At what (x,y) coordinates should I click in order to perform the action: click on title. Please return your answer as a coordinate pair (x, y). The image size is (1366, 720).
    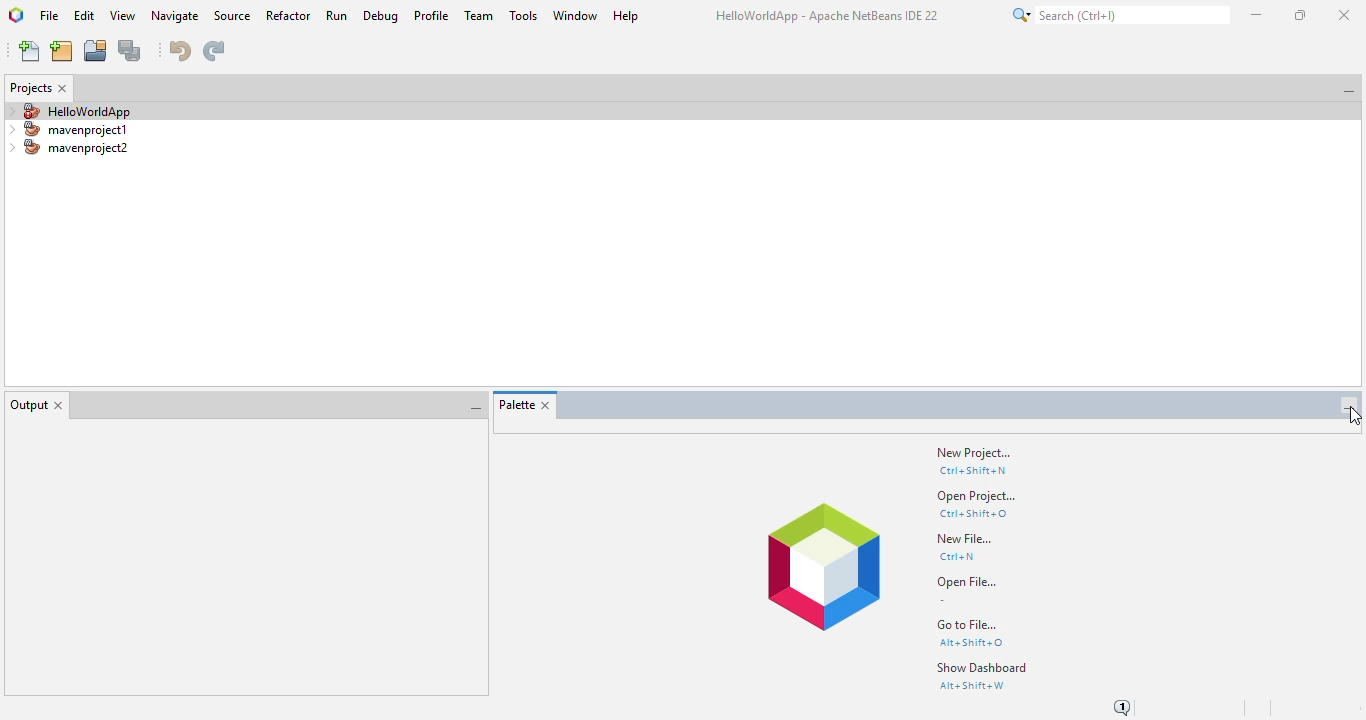
    Looking at the image, I should click on (831, 15).